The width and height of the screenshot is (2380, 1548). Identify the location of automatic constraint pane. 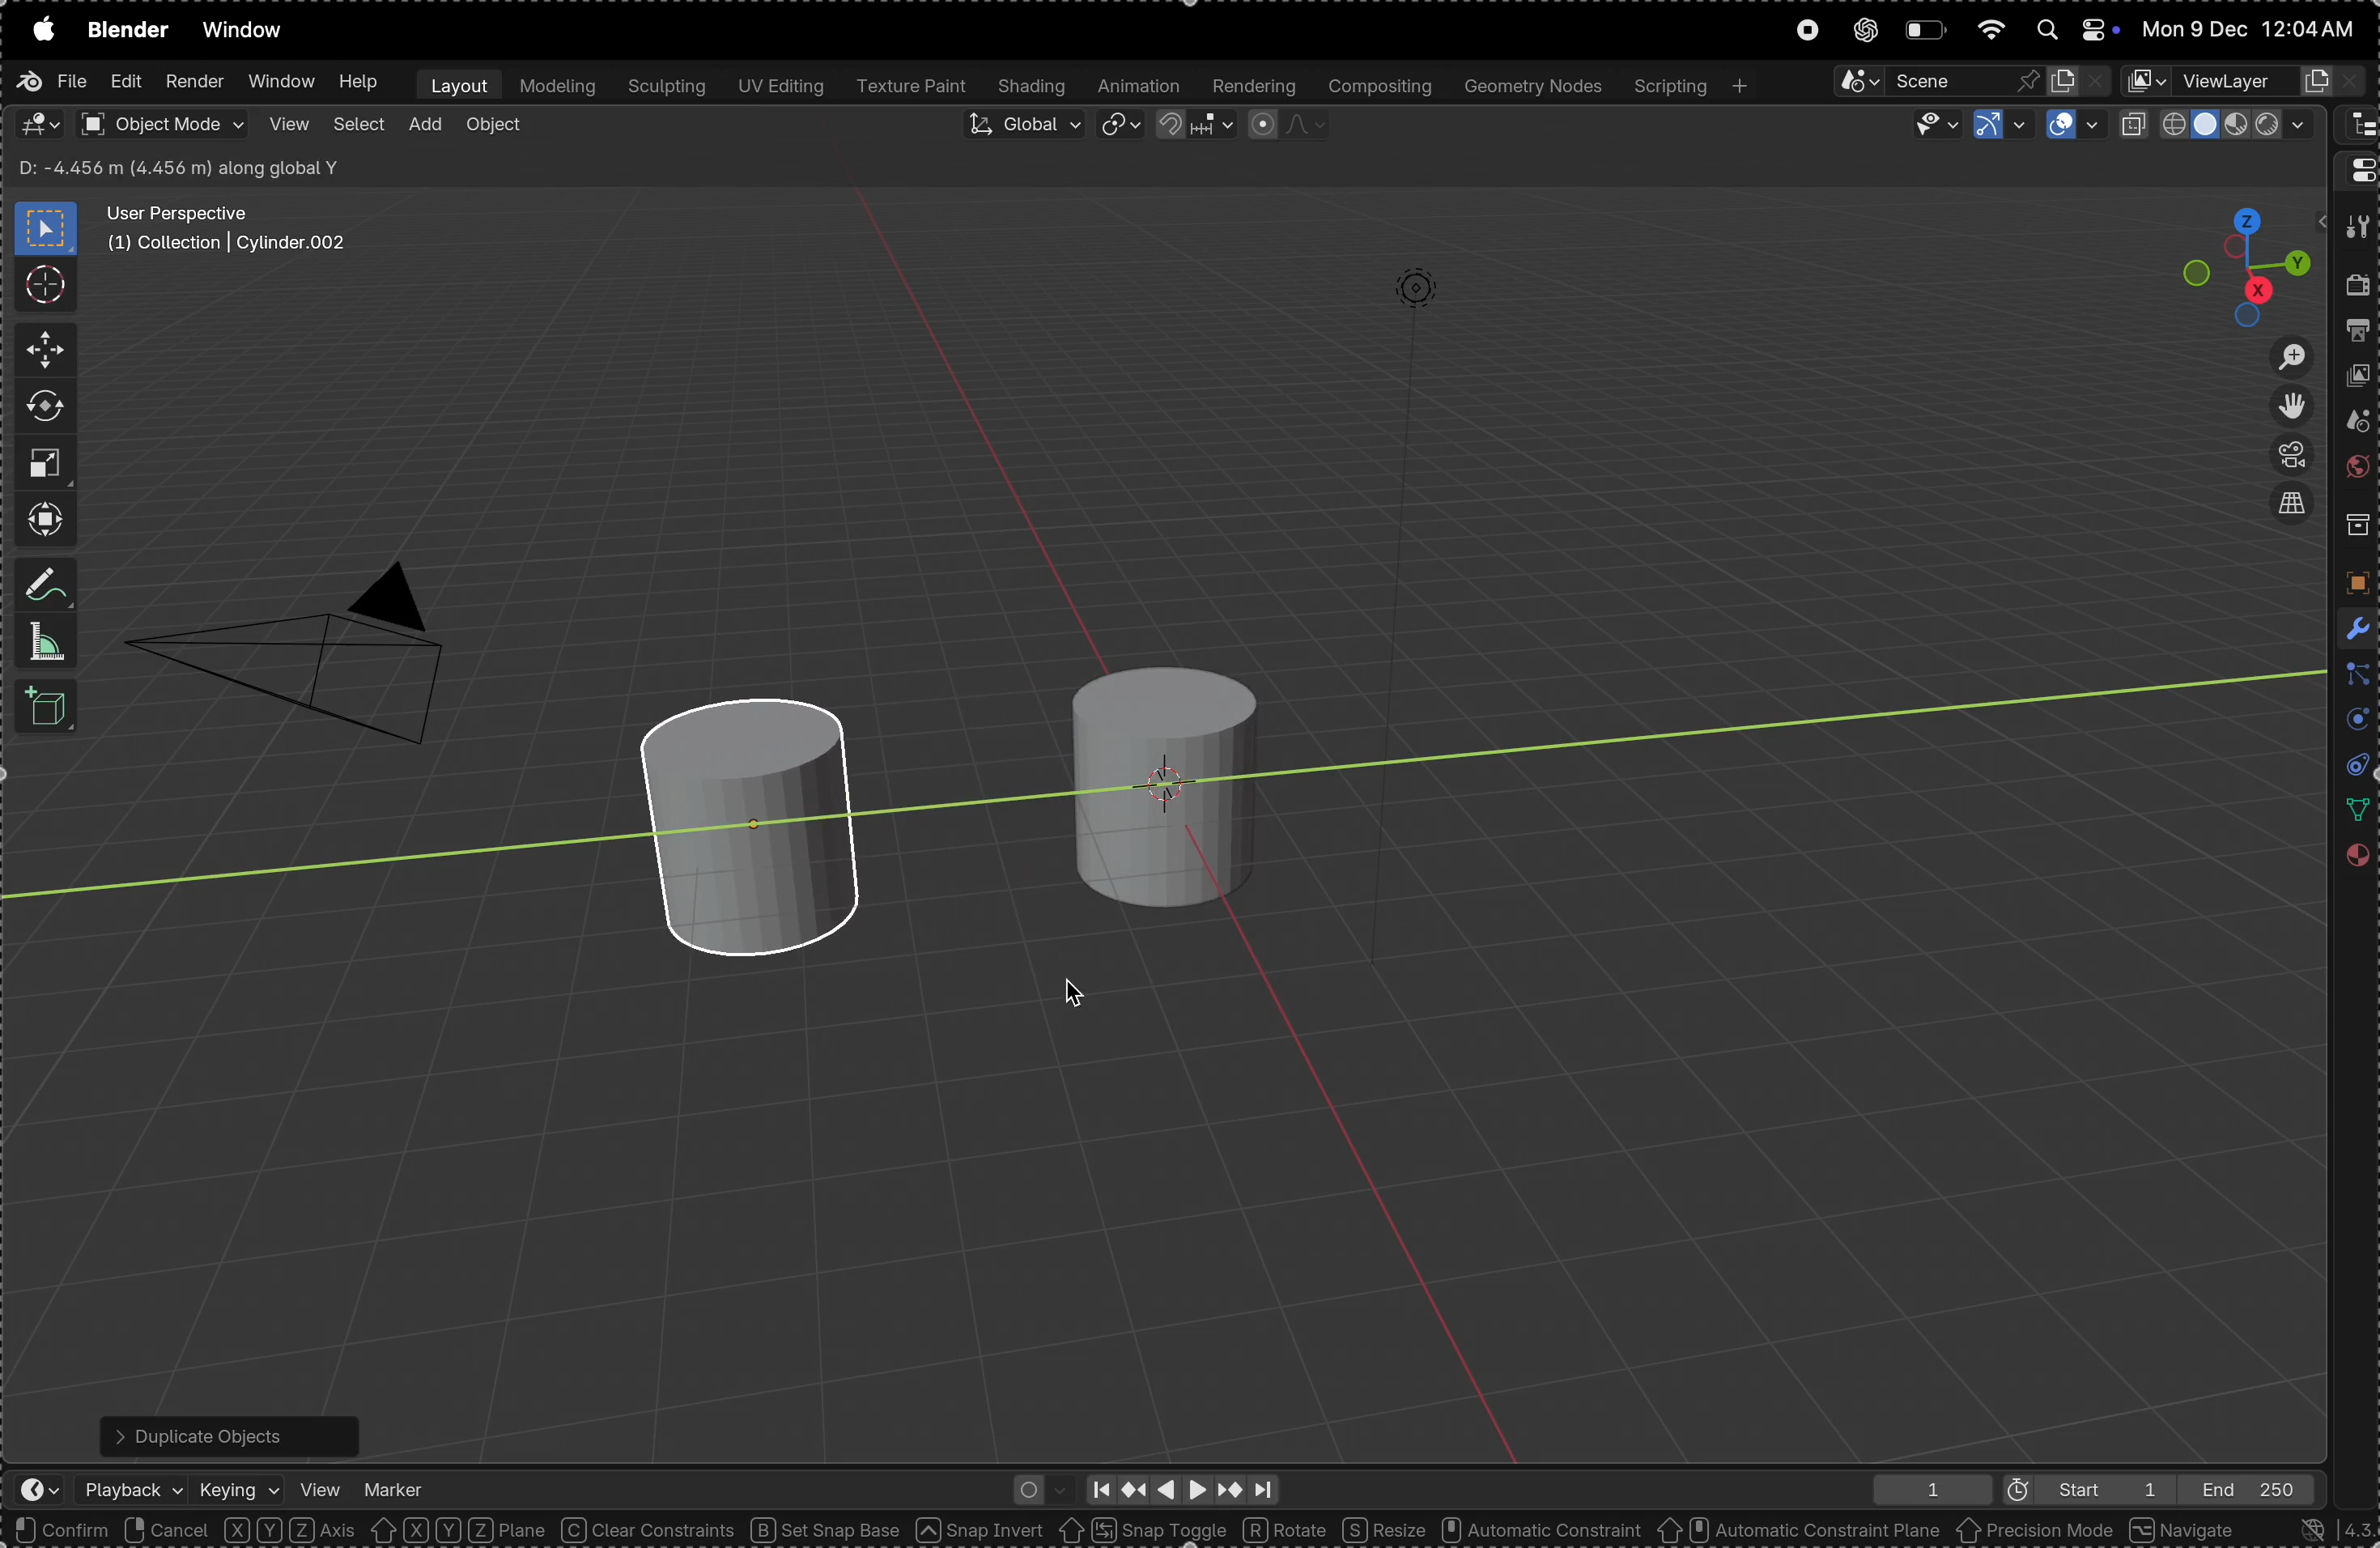
(1798, 1531).